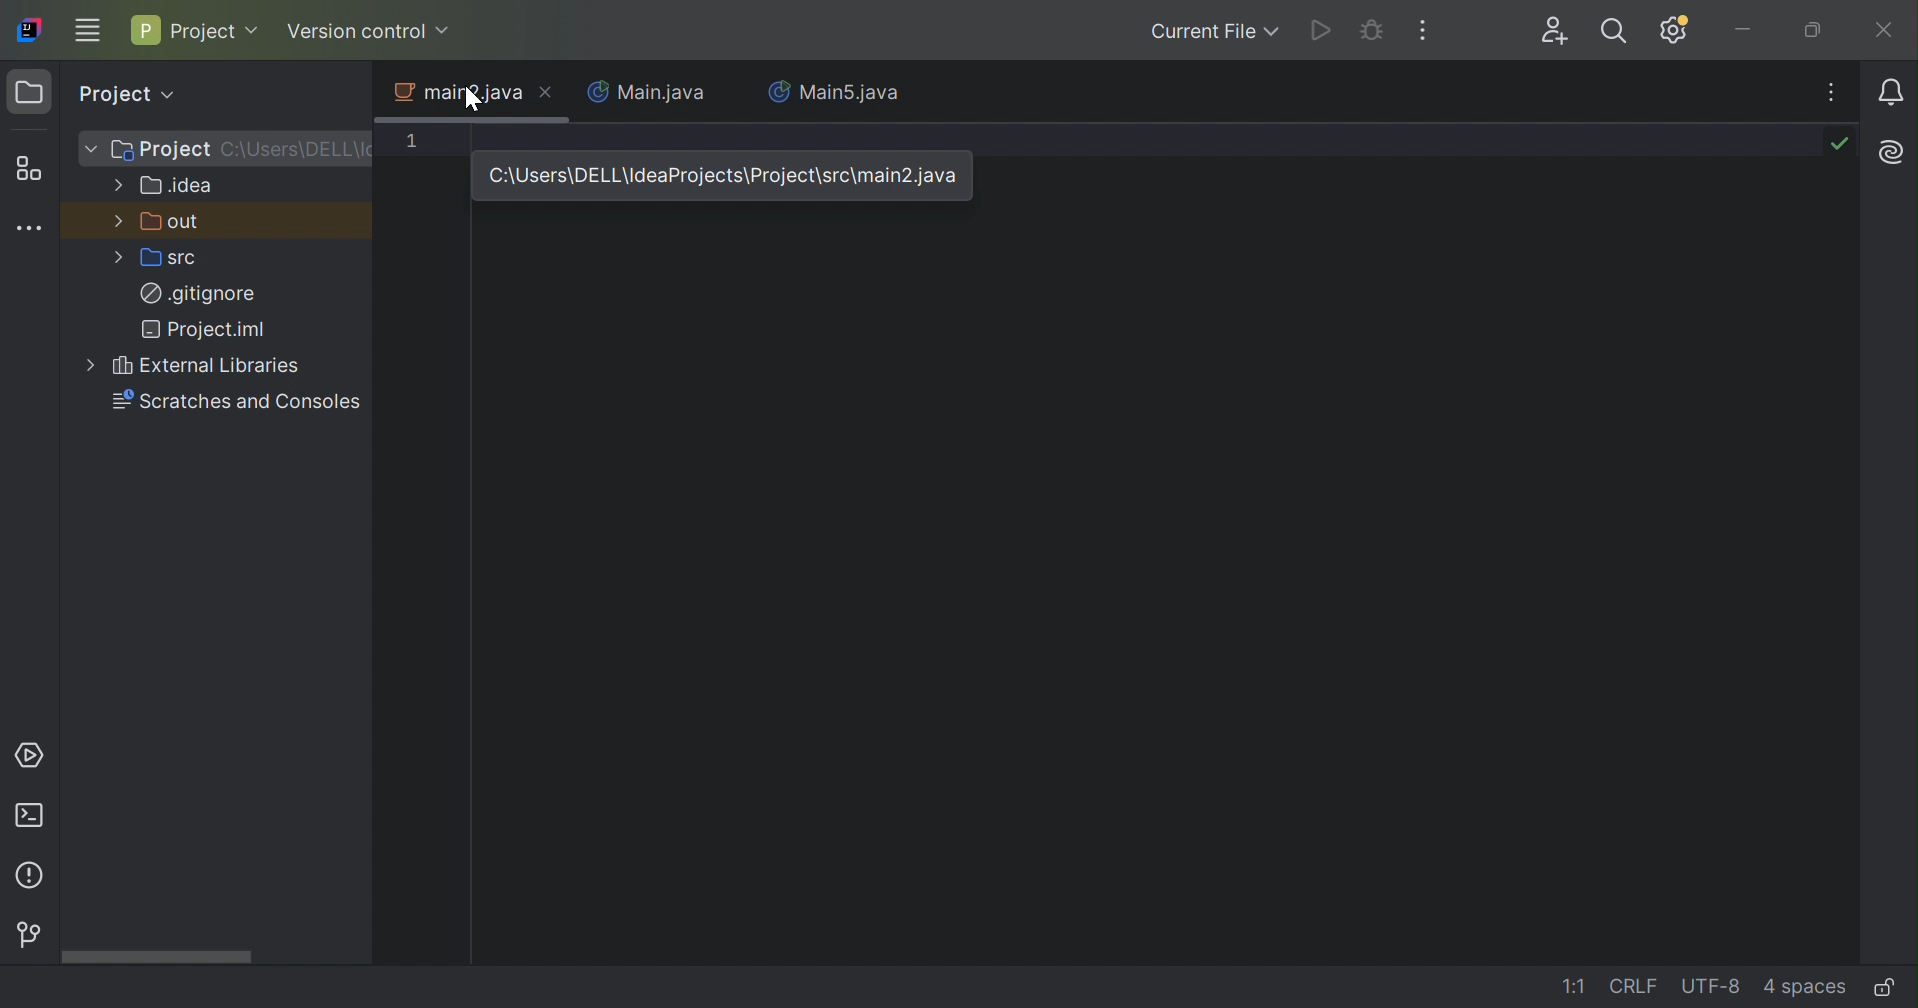 Image resolution: width=1918 pixels, height=1008 pixels. I want to click on No problems found, so click(1839, 142).